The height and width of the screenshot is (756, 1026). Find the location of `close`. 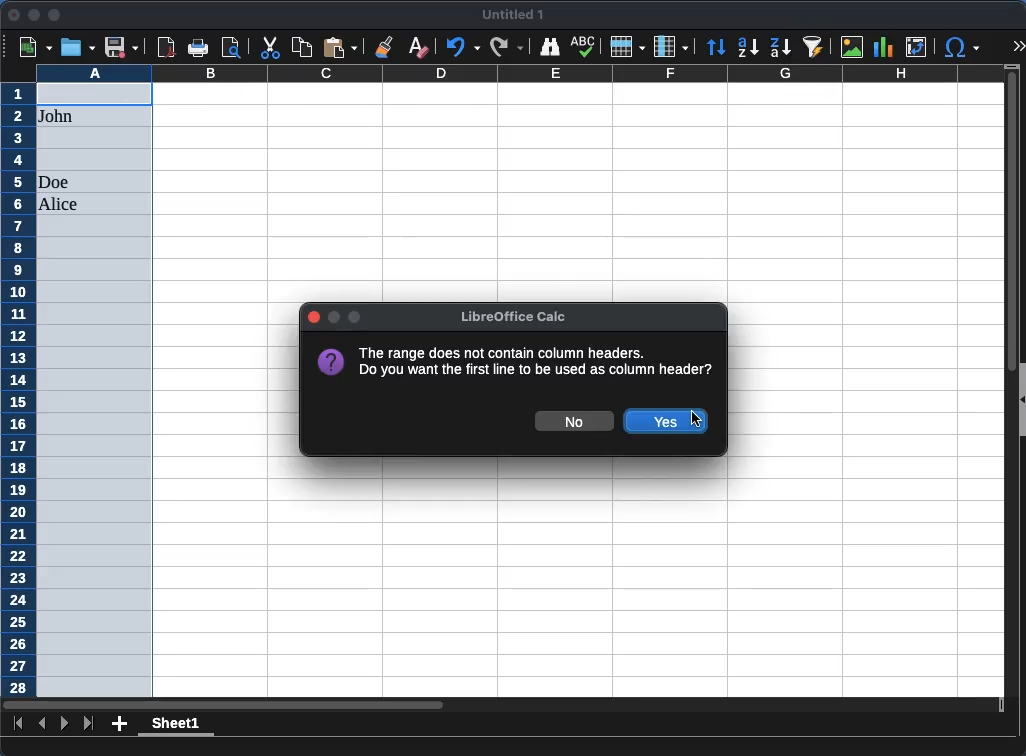

close is located at coordinates (314, 317).